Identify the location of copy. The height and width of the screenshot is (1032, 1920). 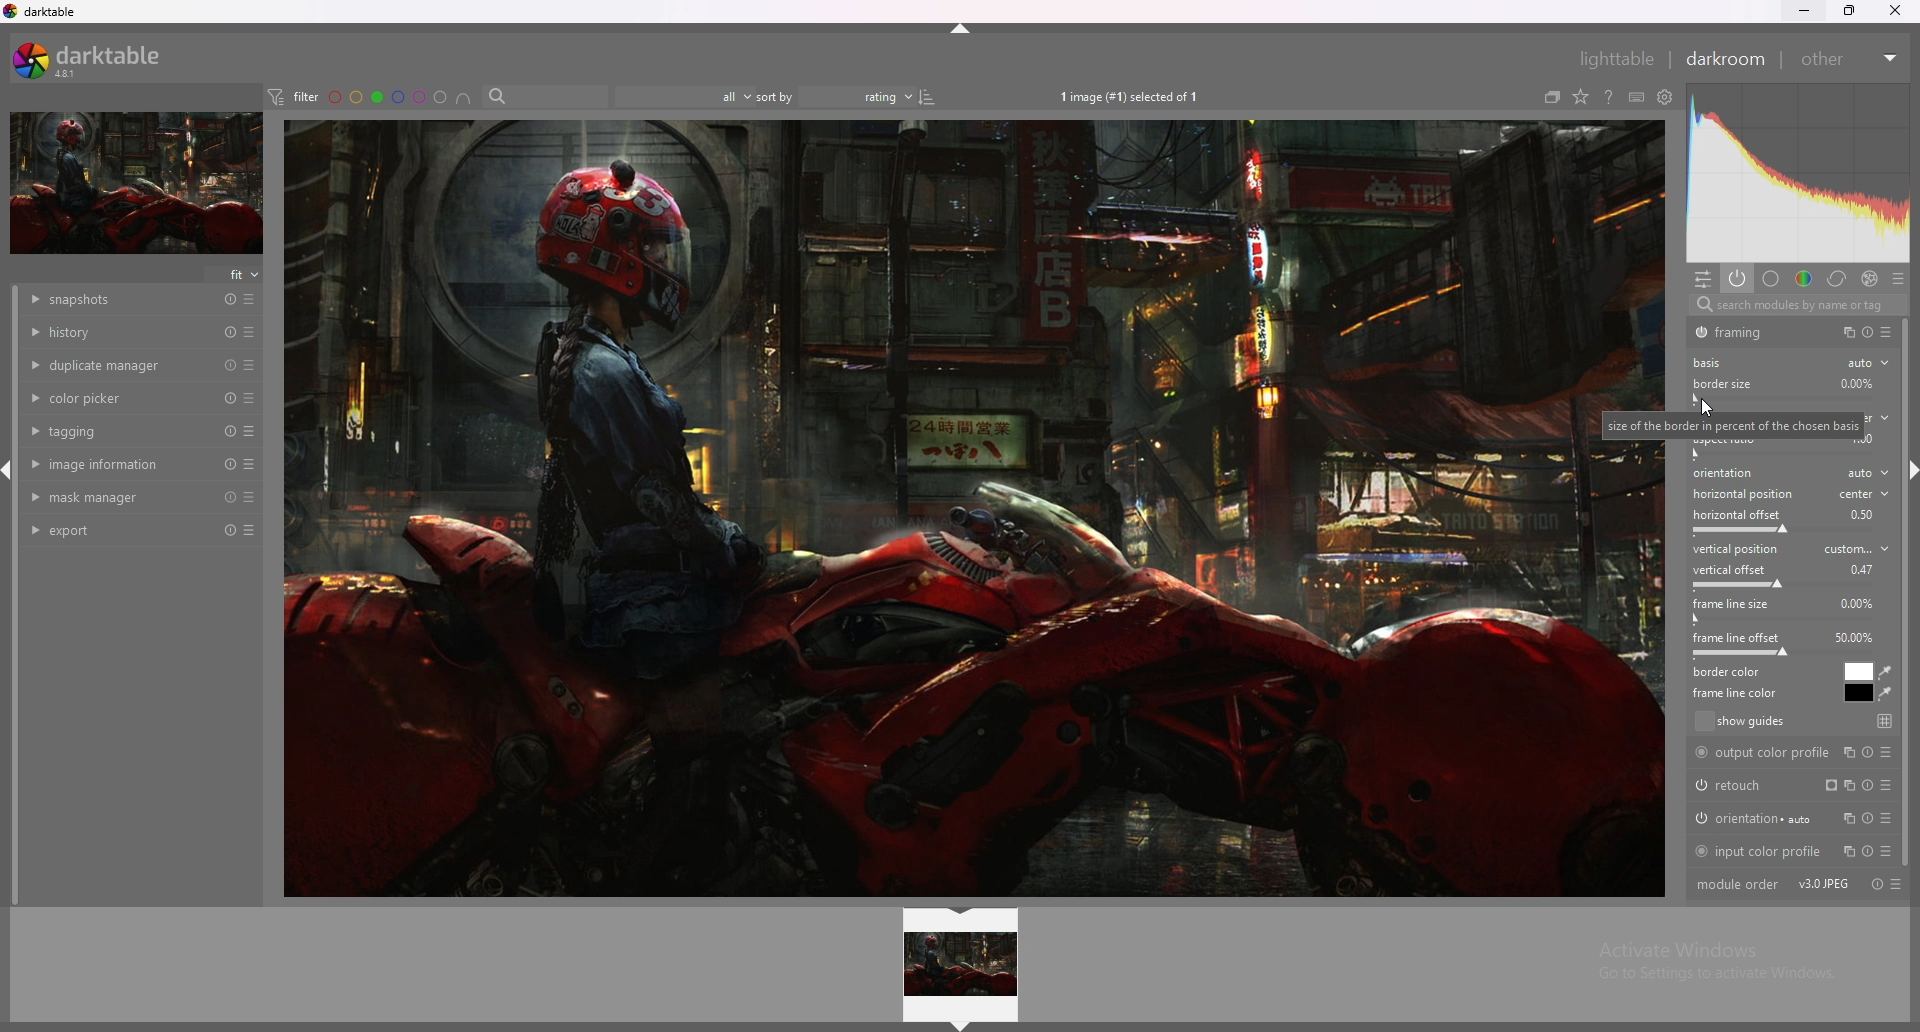
(1844, 332).